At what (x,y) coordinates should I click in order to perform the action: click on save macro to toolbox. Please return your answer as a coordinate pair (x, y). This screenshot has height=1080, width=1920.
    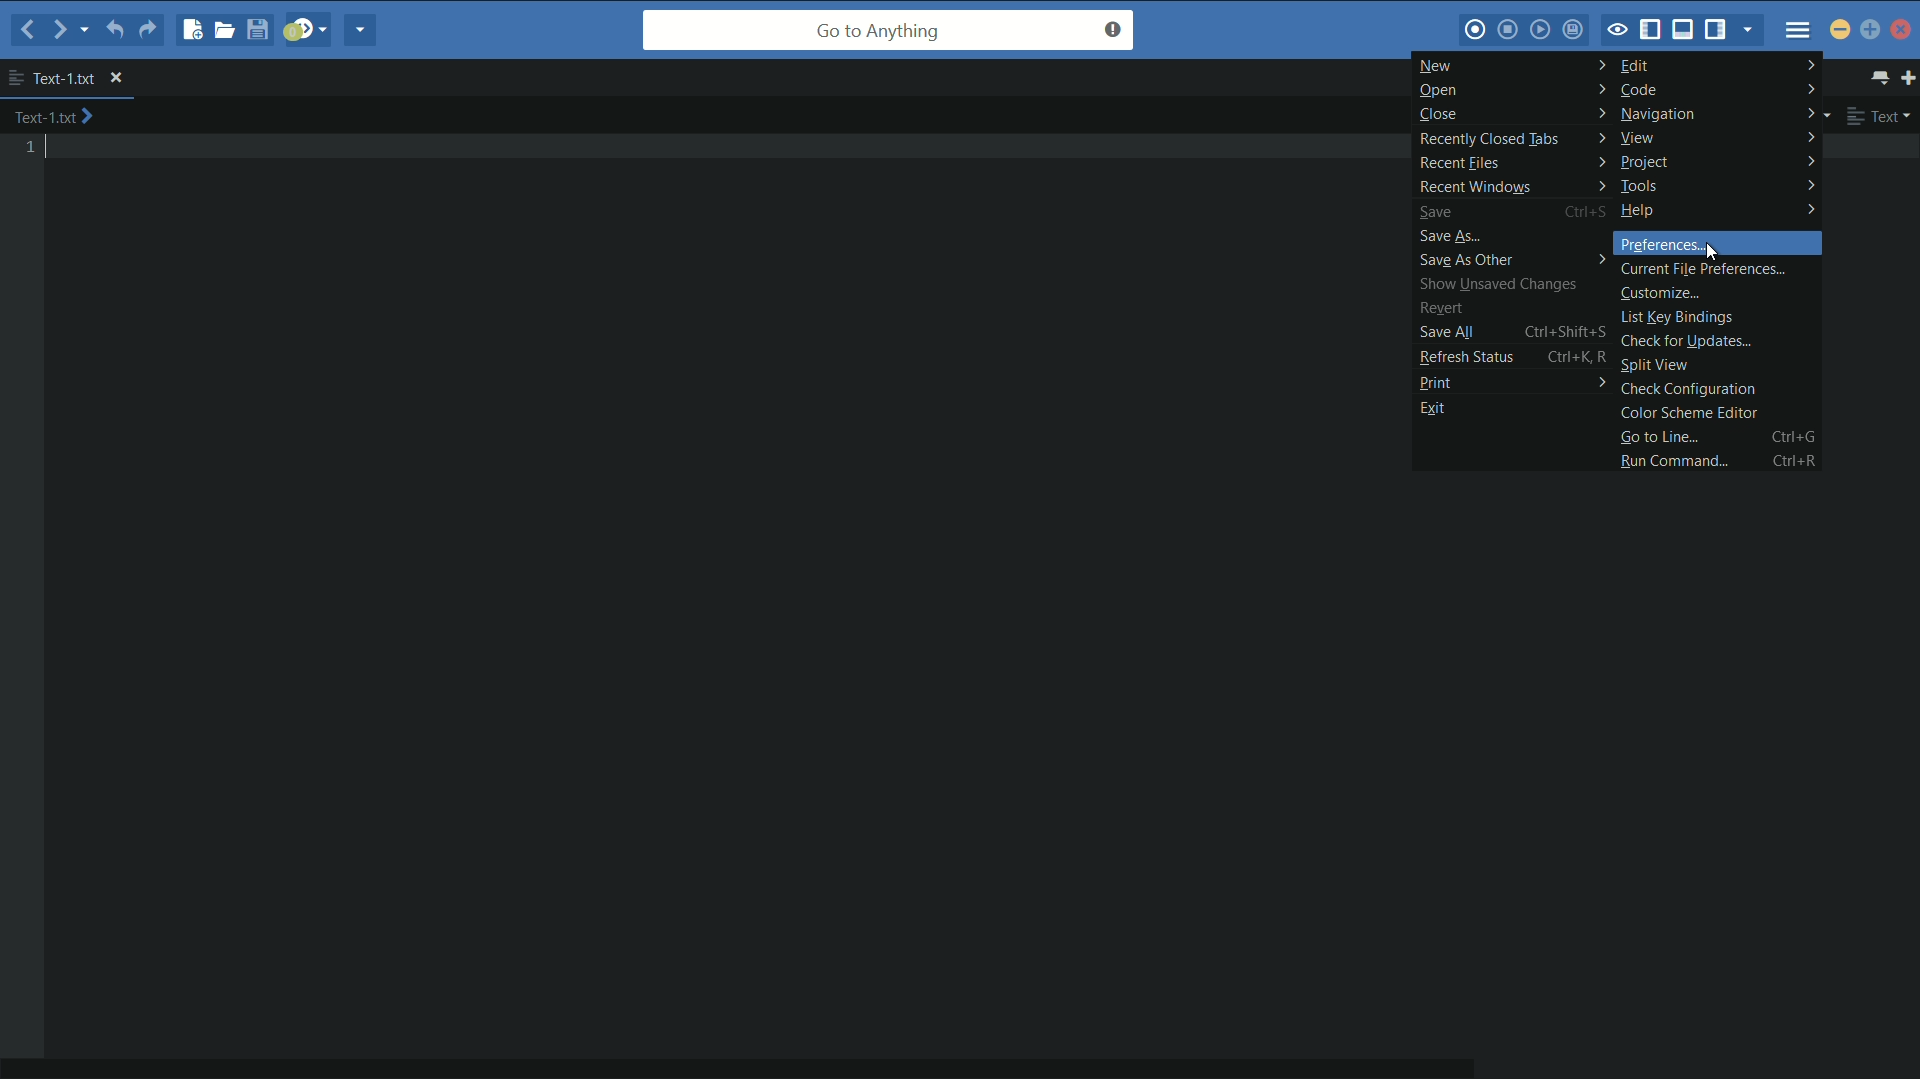
    Looking at the image, I should click on (1571, 29).